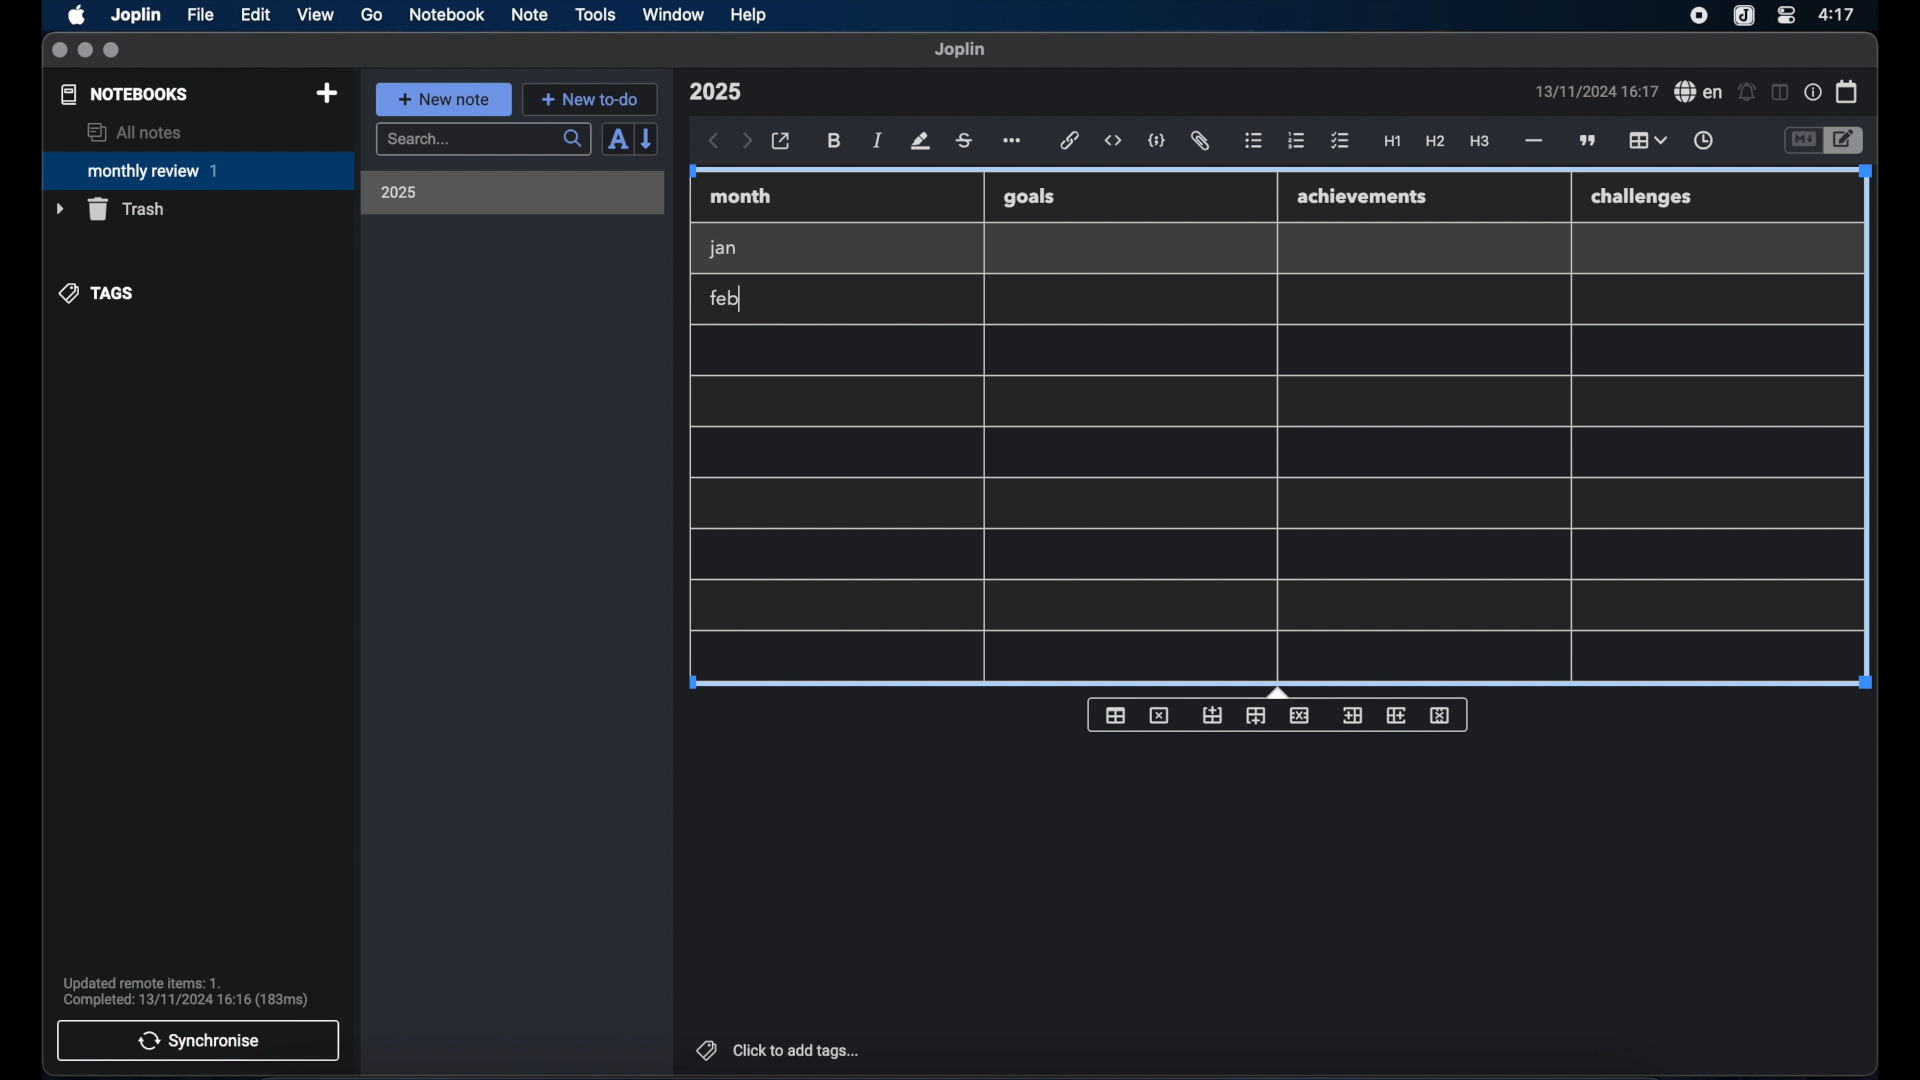 The image size is (1920, 1080). I want to click on search bar, so click(483, 141).